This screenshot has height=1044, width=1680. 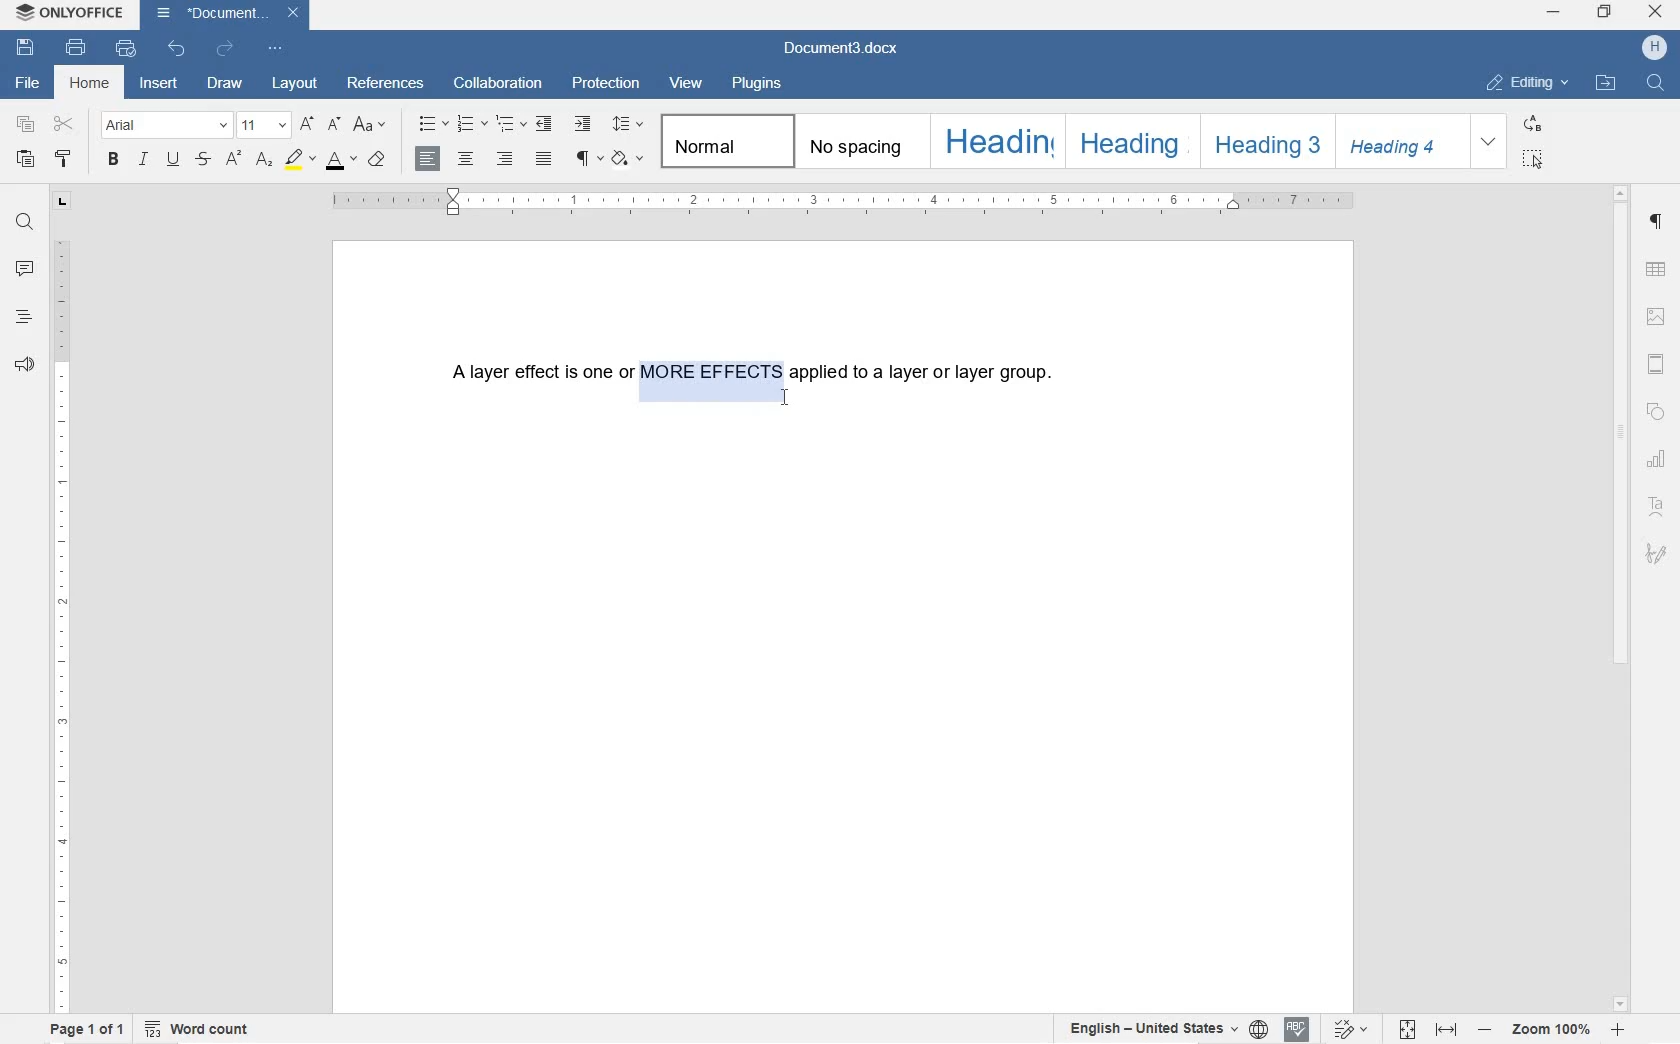 What do you see at coordinates (544, 125) in the screenshot?
I see `DECREASE INDENT` at bounding box center [544, 125].